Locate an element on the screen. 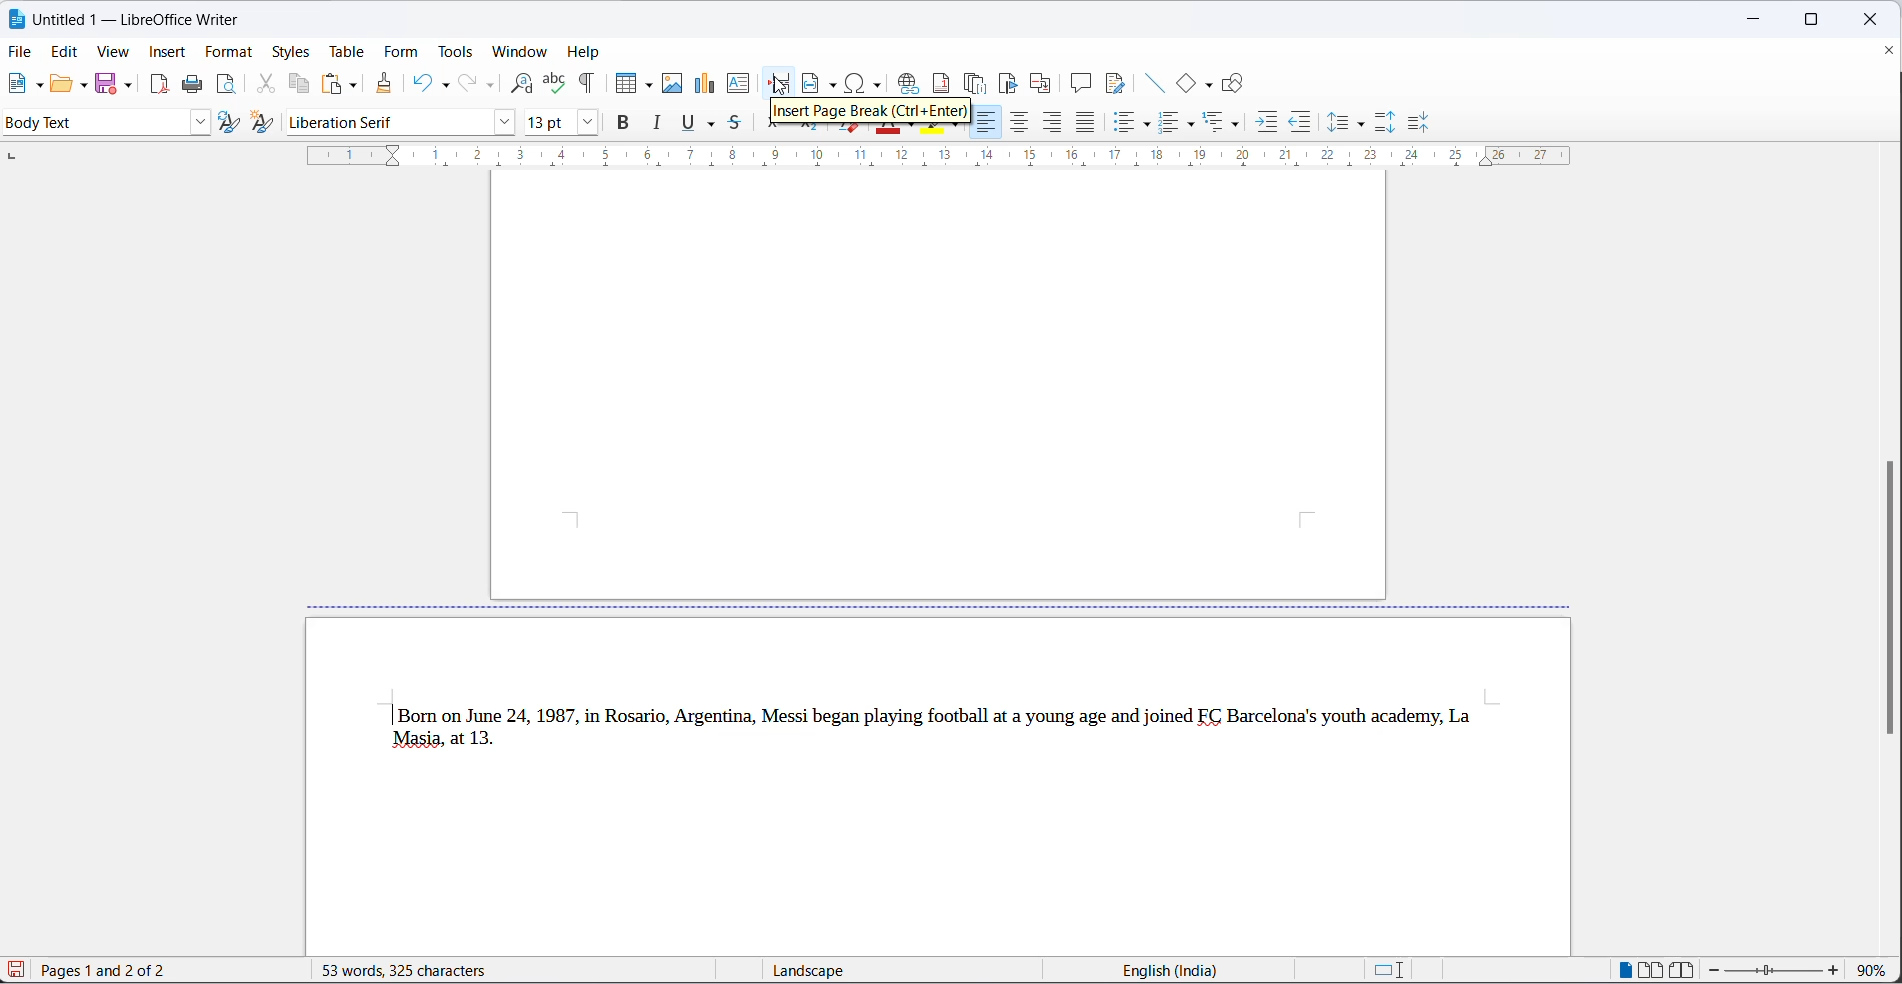 Image resolution: width=1902 pixels, height=984 pixels. font size options is located at coordinates (590, 124).